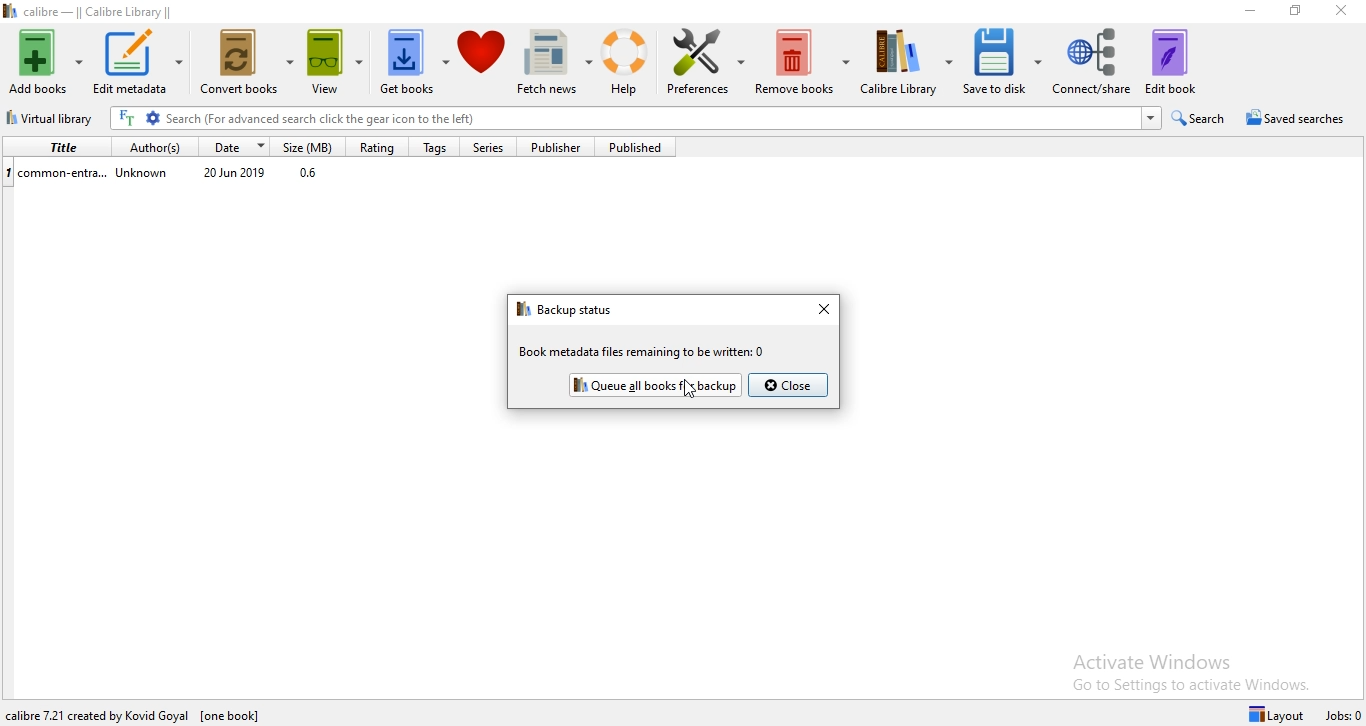  I want to click on Serach bar, so click(653, 120).